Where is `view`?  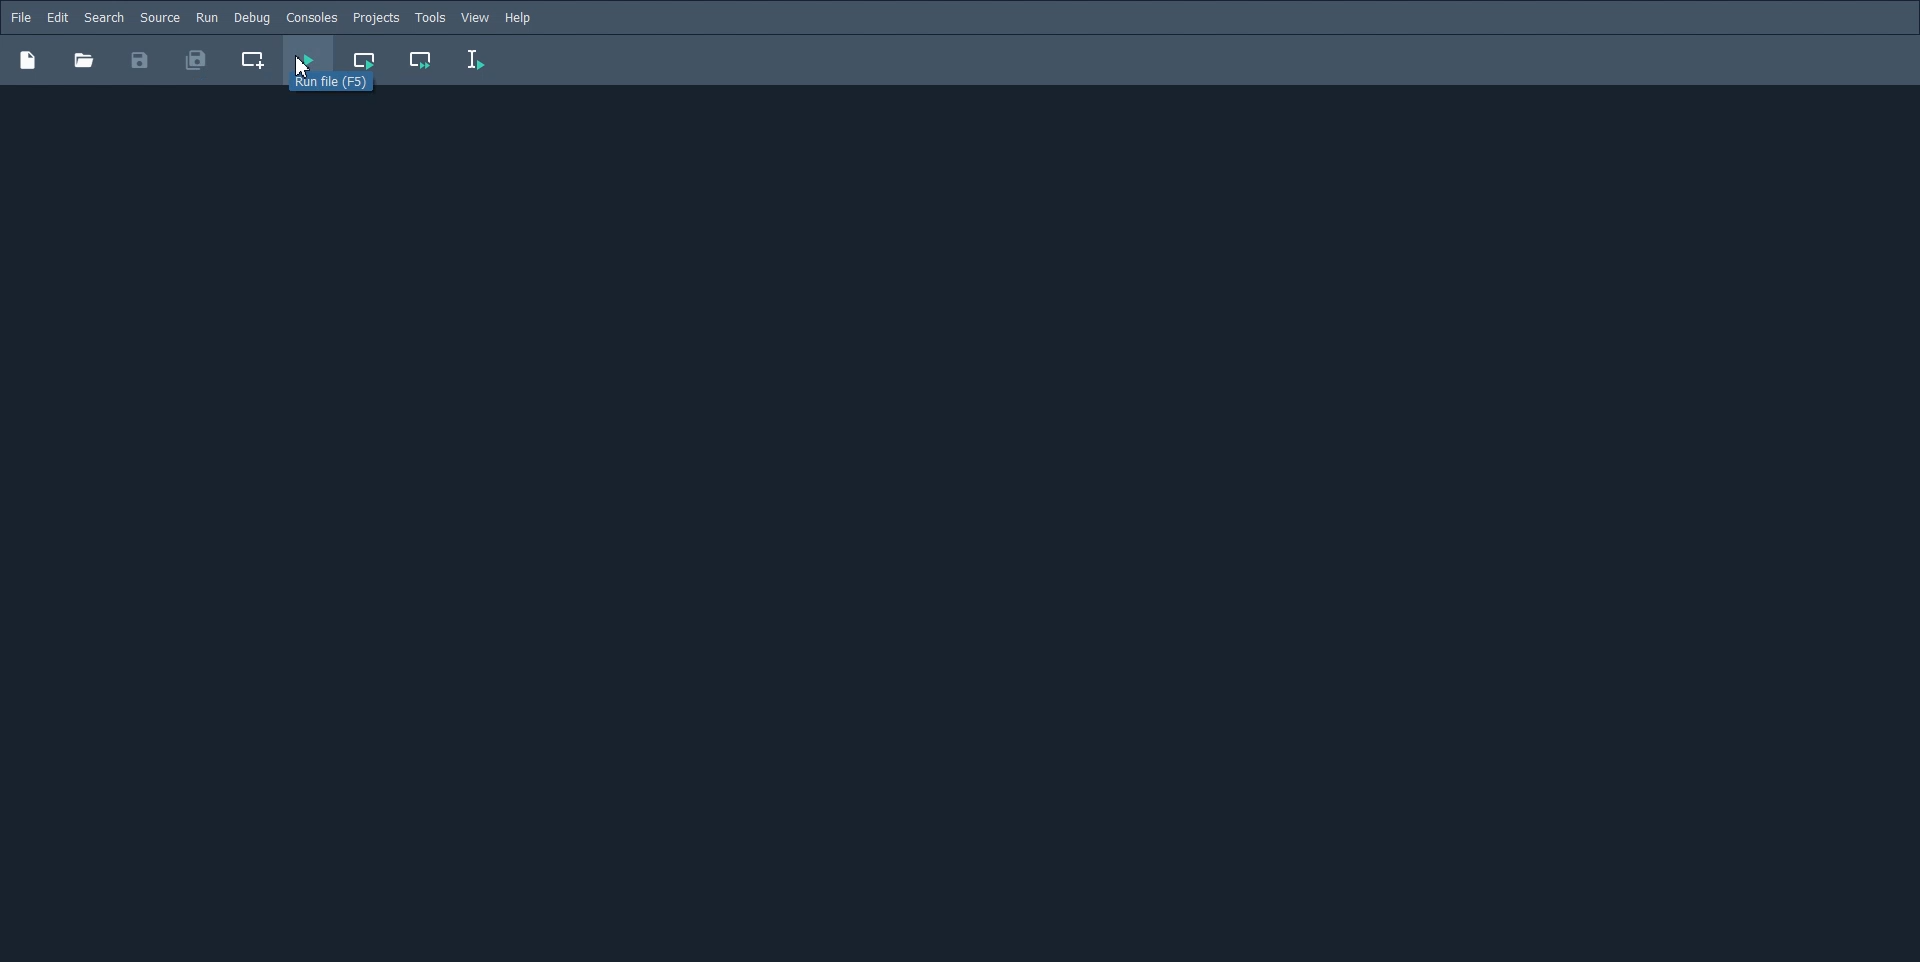 view is located at coordinates (476, 18).